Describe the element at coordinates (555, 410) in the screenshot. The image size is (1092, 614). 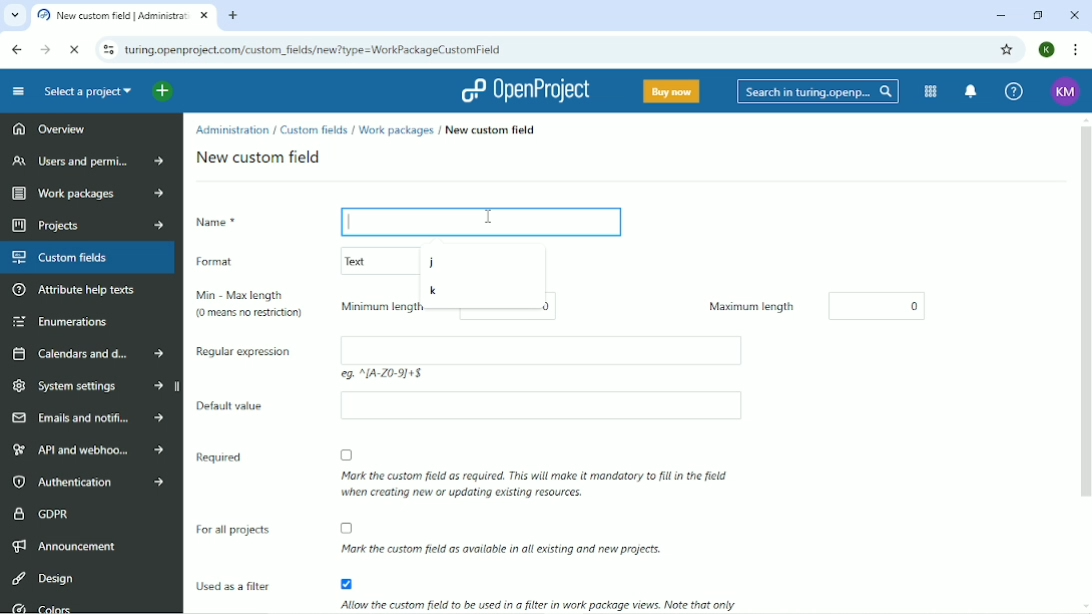
I see `Empty box` at that location.